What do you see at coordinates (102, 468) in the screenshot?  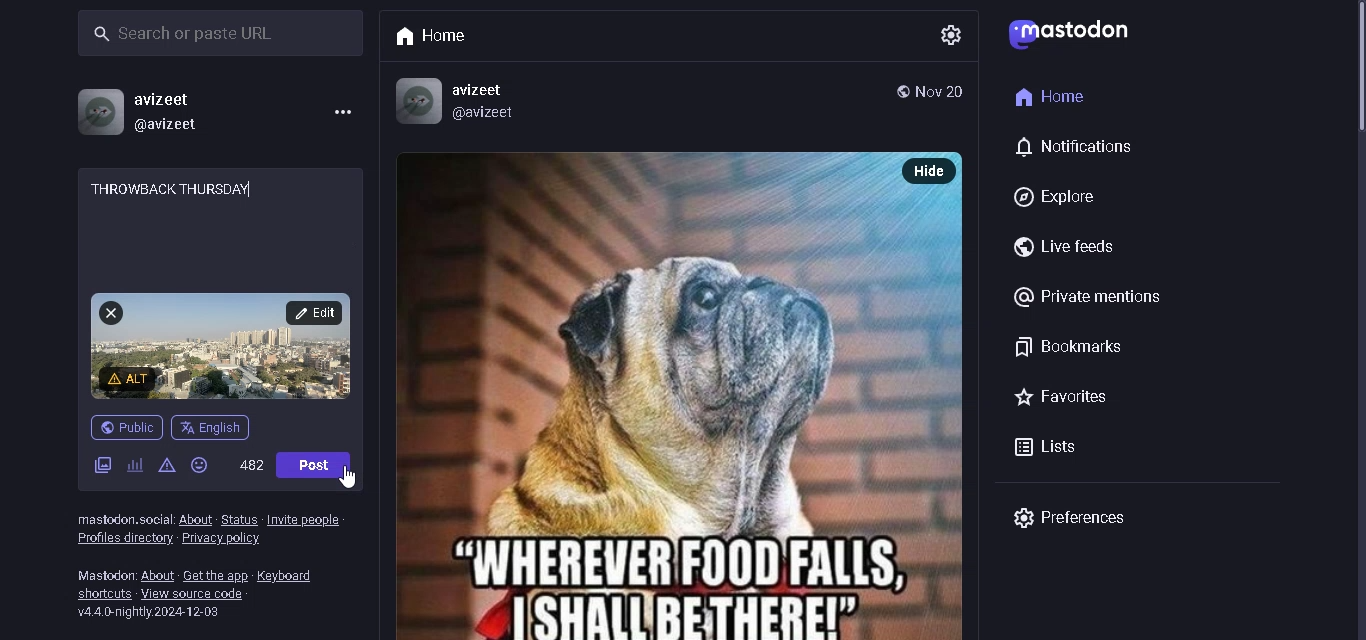 I see `add images` at bounding box center [102, 468].